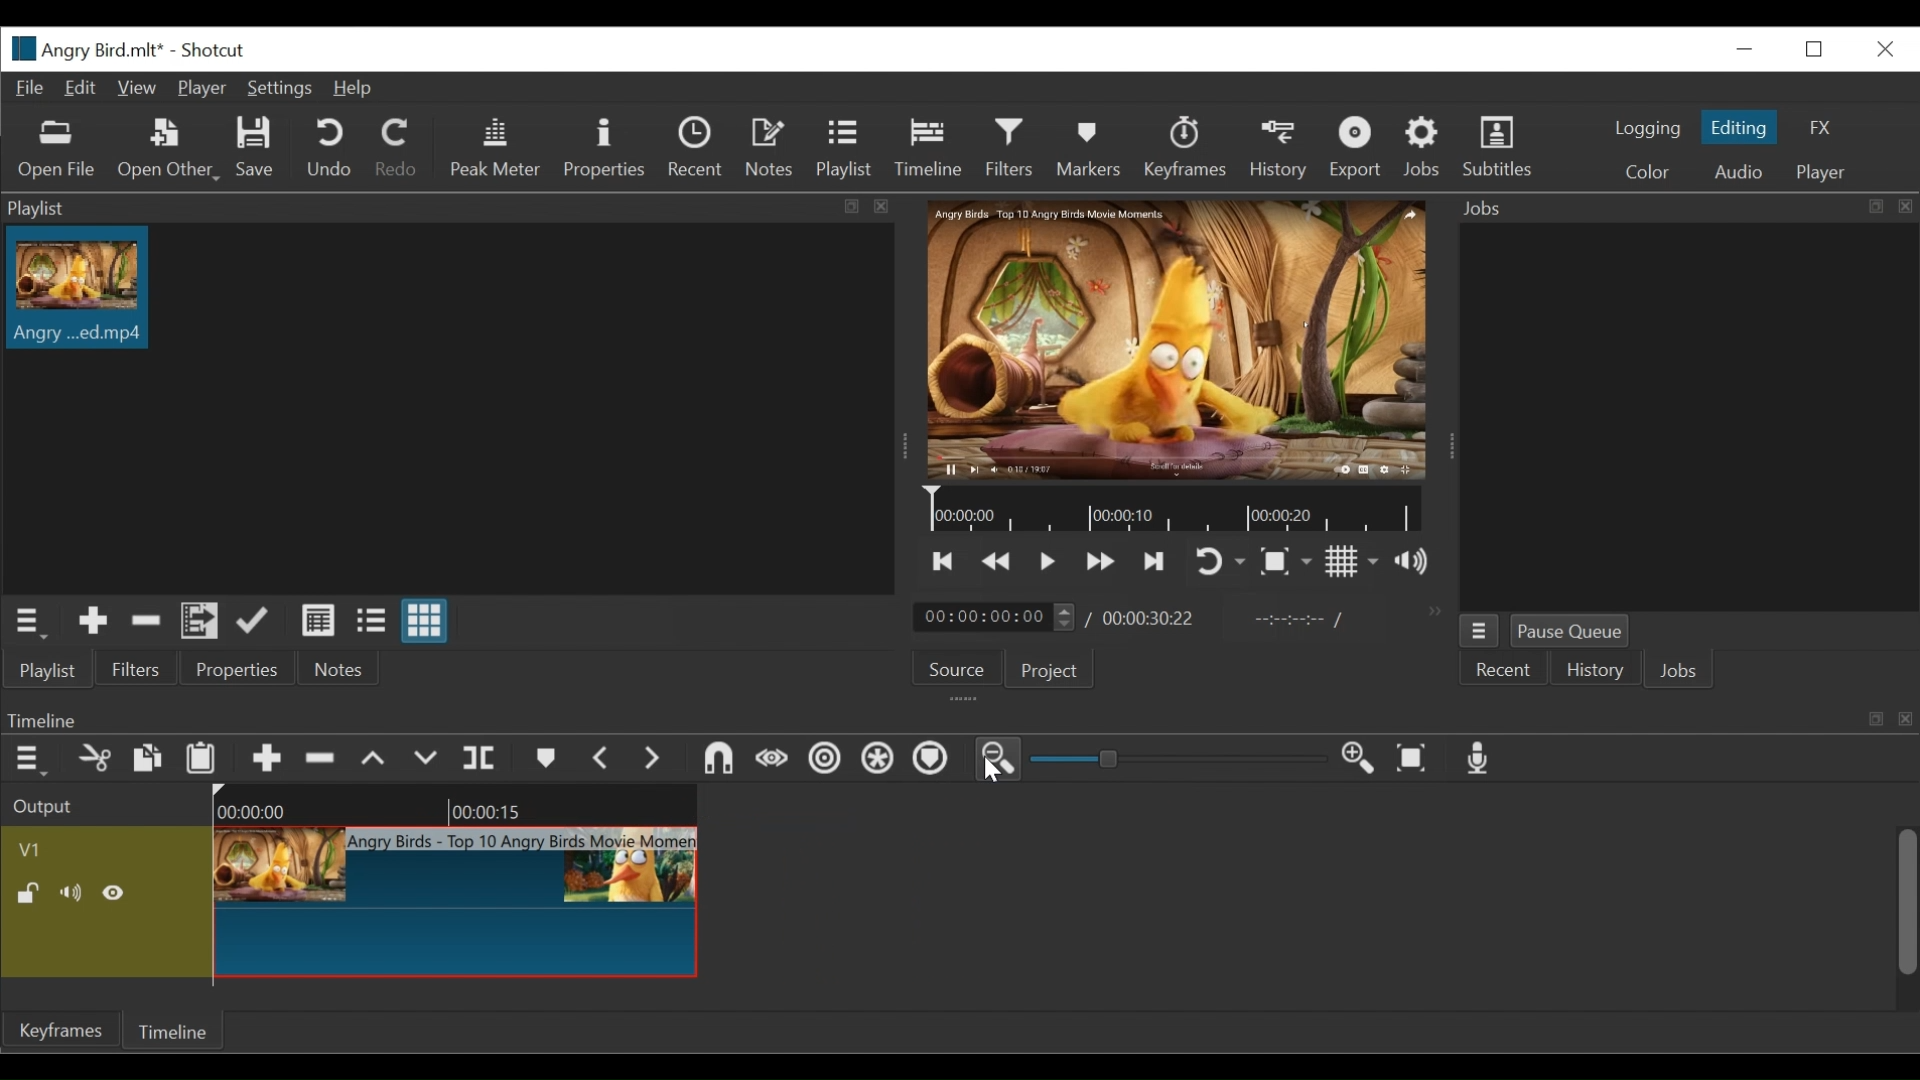 Image resolution: width=1920 pixels, height=1080 pixels. What do you see at coordinates (1682, 206) in the screenshot?
I see `Jobs` at bounding box center [1682, 206].